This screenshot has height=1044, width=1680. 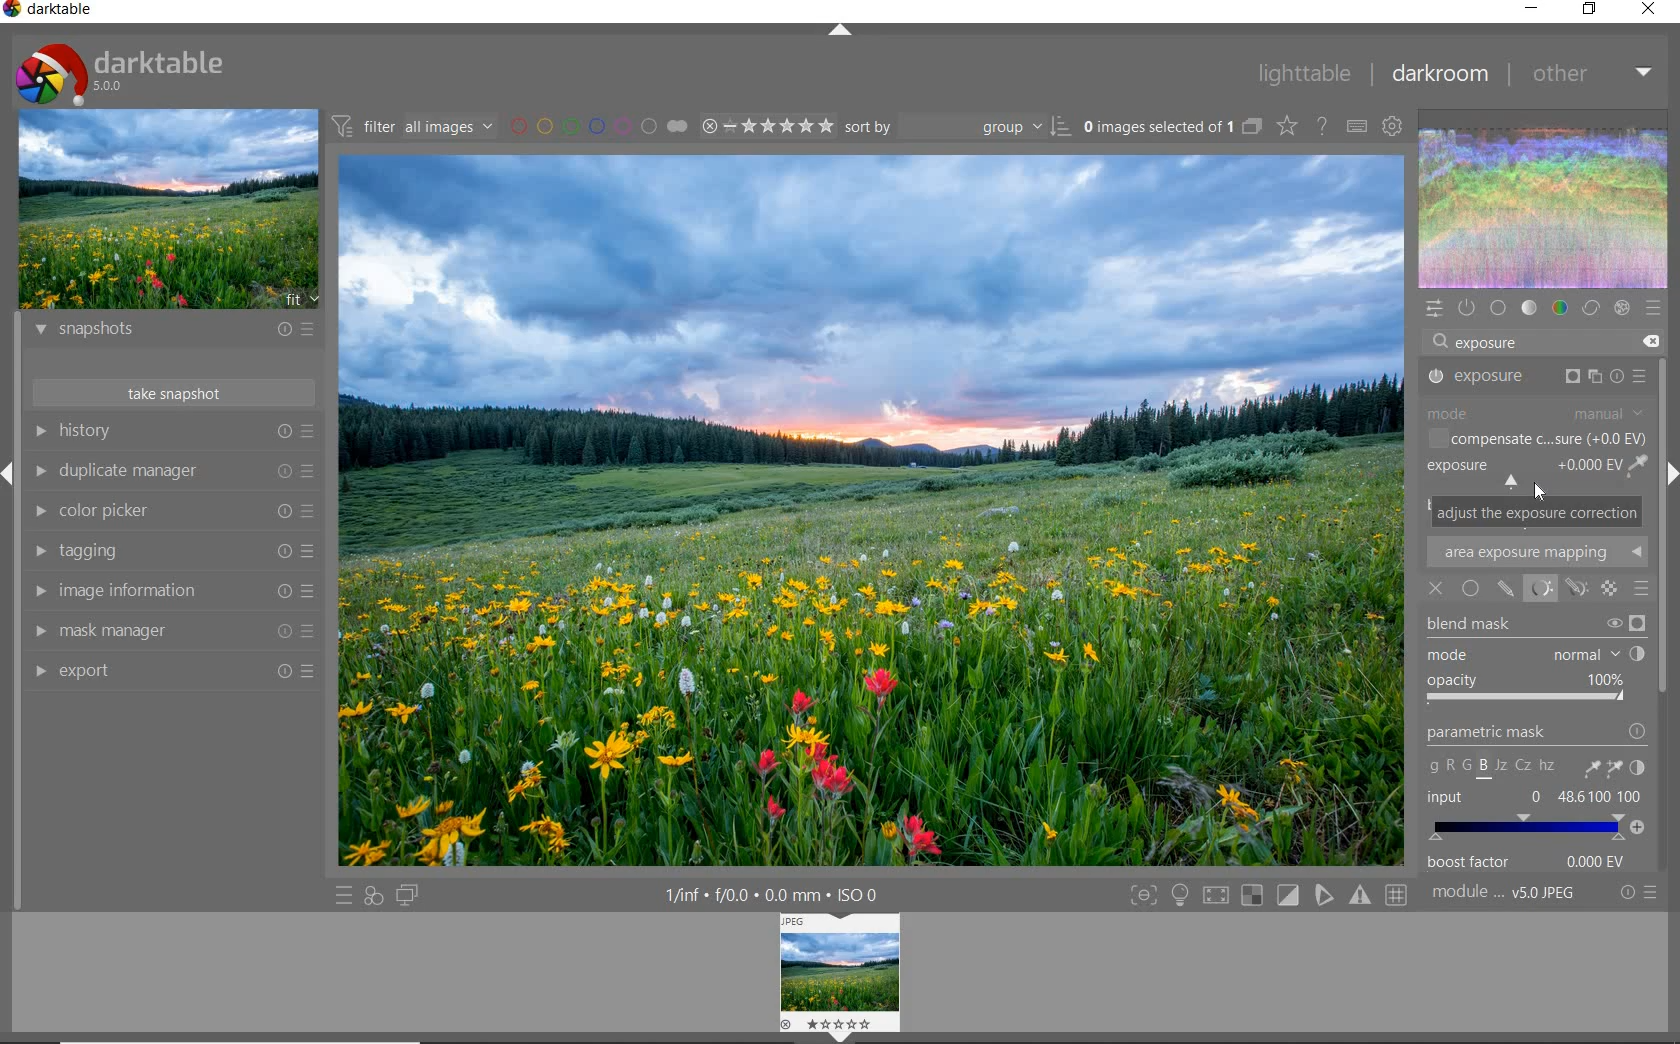 I want to click on expand/collapse, so click(x=844, y=34).